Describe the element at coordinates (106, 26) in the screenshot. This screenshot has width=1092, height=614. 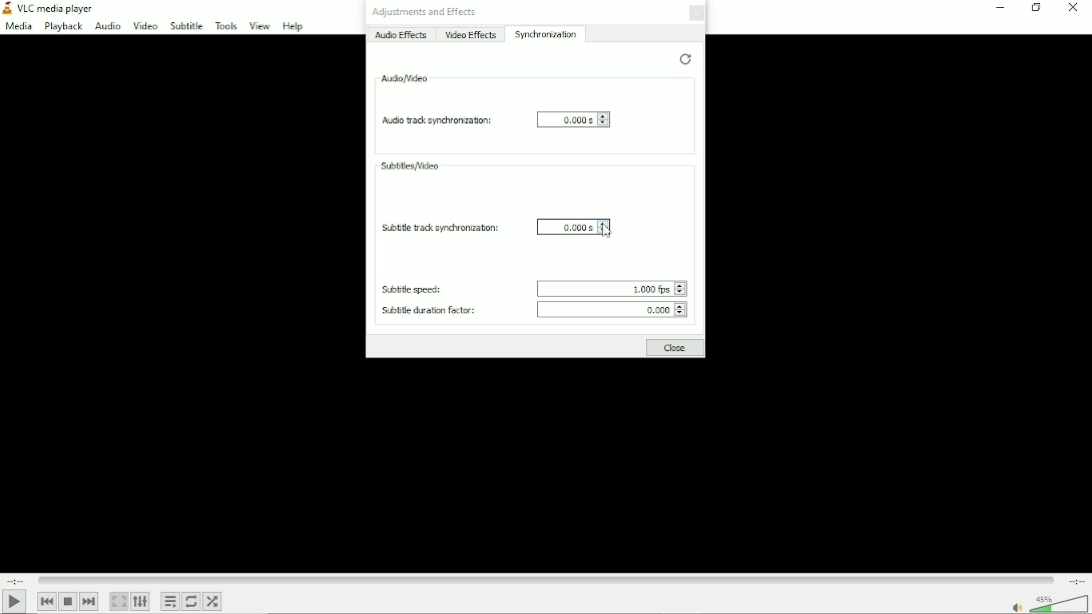
I see `Audio` at that location.